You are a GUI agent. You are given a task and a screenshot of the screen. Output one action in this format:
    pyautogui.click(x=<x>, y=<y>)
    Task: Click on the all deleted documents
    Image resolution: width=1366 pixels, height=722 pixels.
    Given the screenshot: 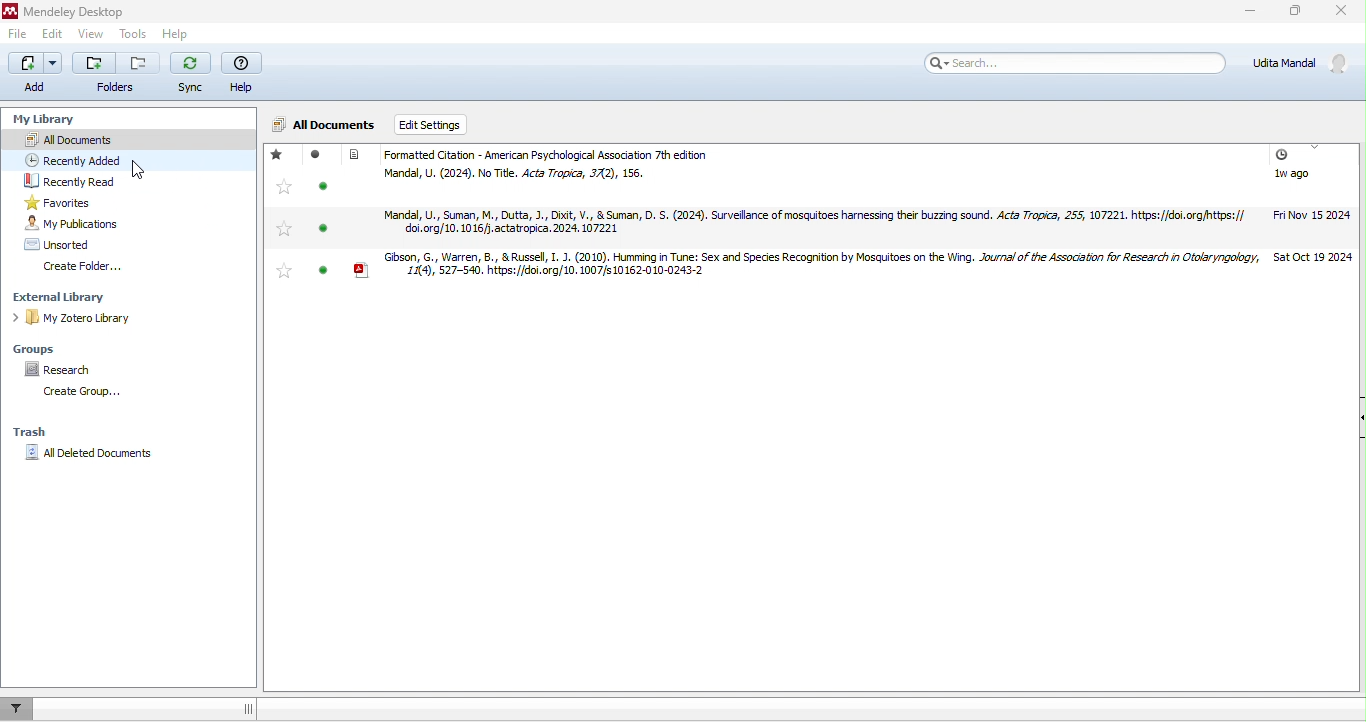 What is the action you would take?
    pyautogui.click(x=88, y=454)
    